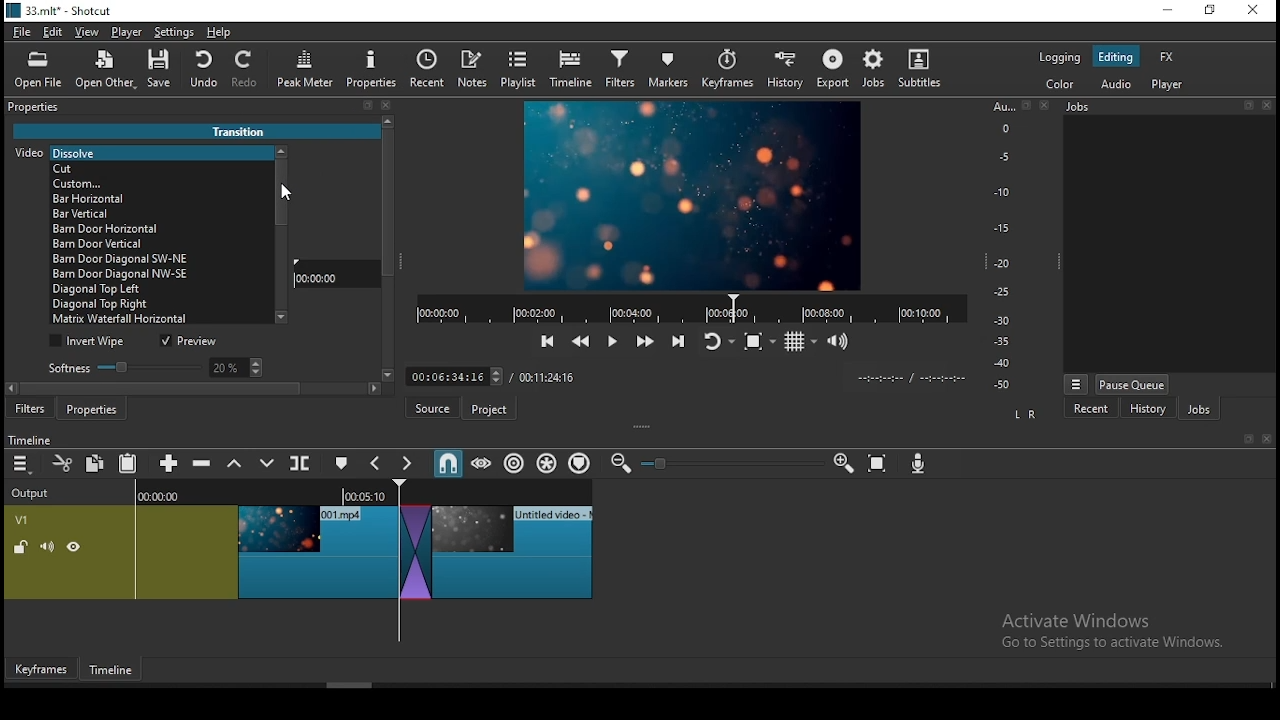  Describe the element at coordinates (98, 463) in the screenshot. I see `copy` at that location.